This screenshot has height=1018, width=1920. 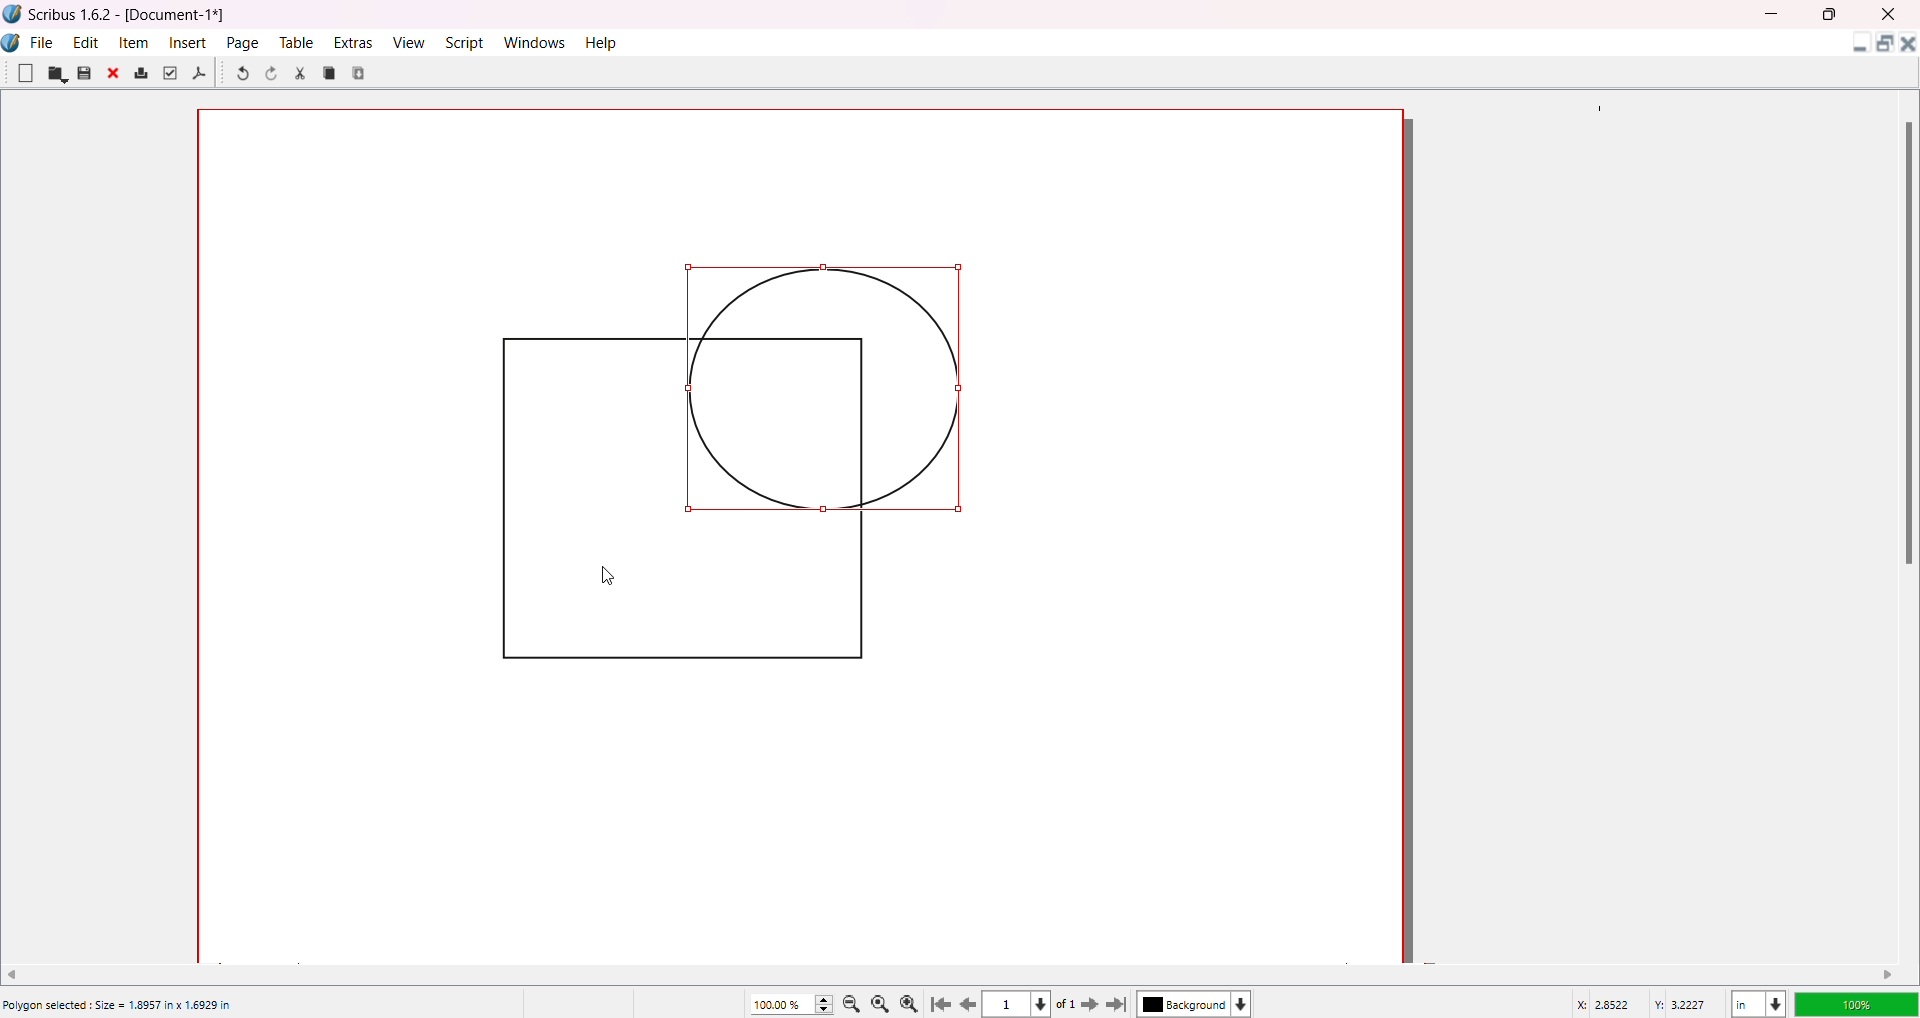 What do you see at coordinates (25, 72) in the screenshot?
I see `New` at bounding box center [25, 72].